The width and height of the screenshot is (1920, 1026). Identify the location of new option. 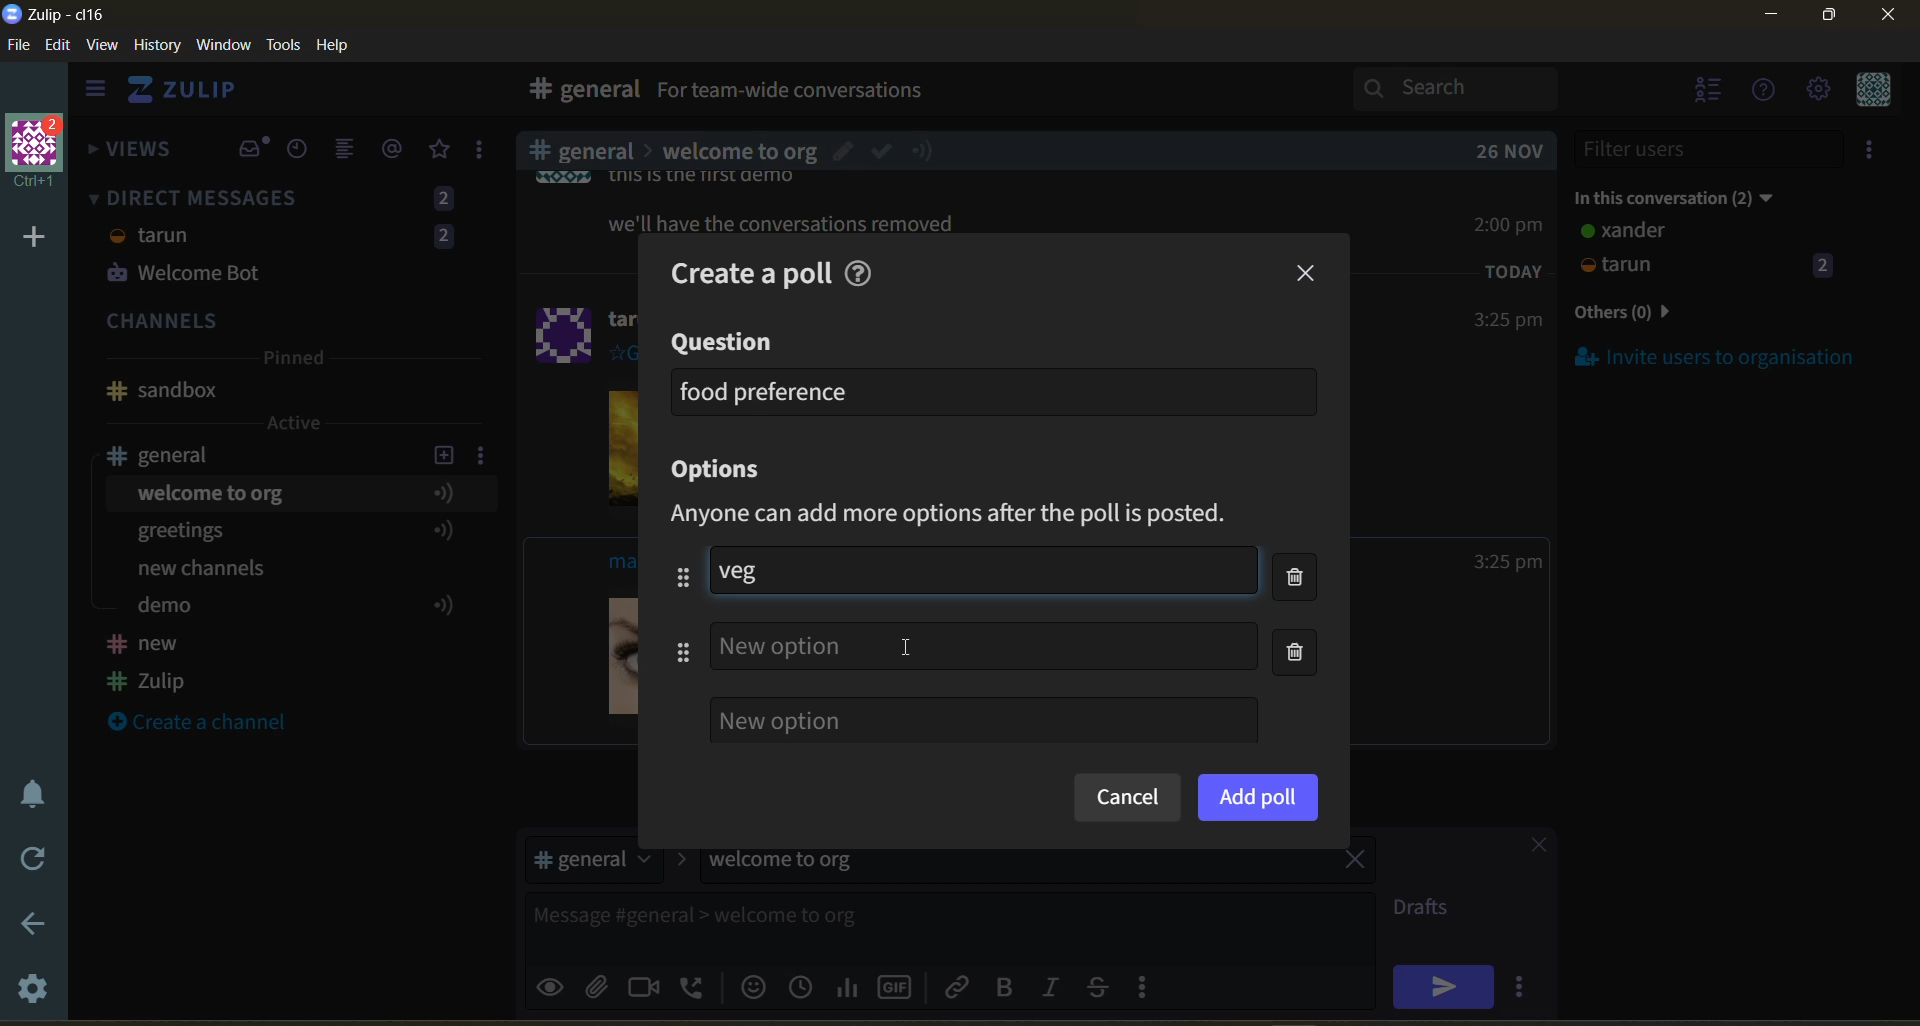
(983, 720).